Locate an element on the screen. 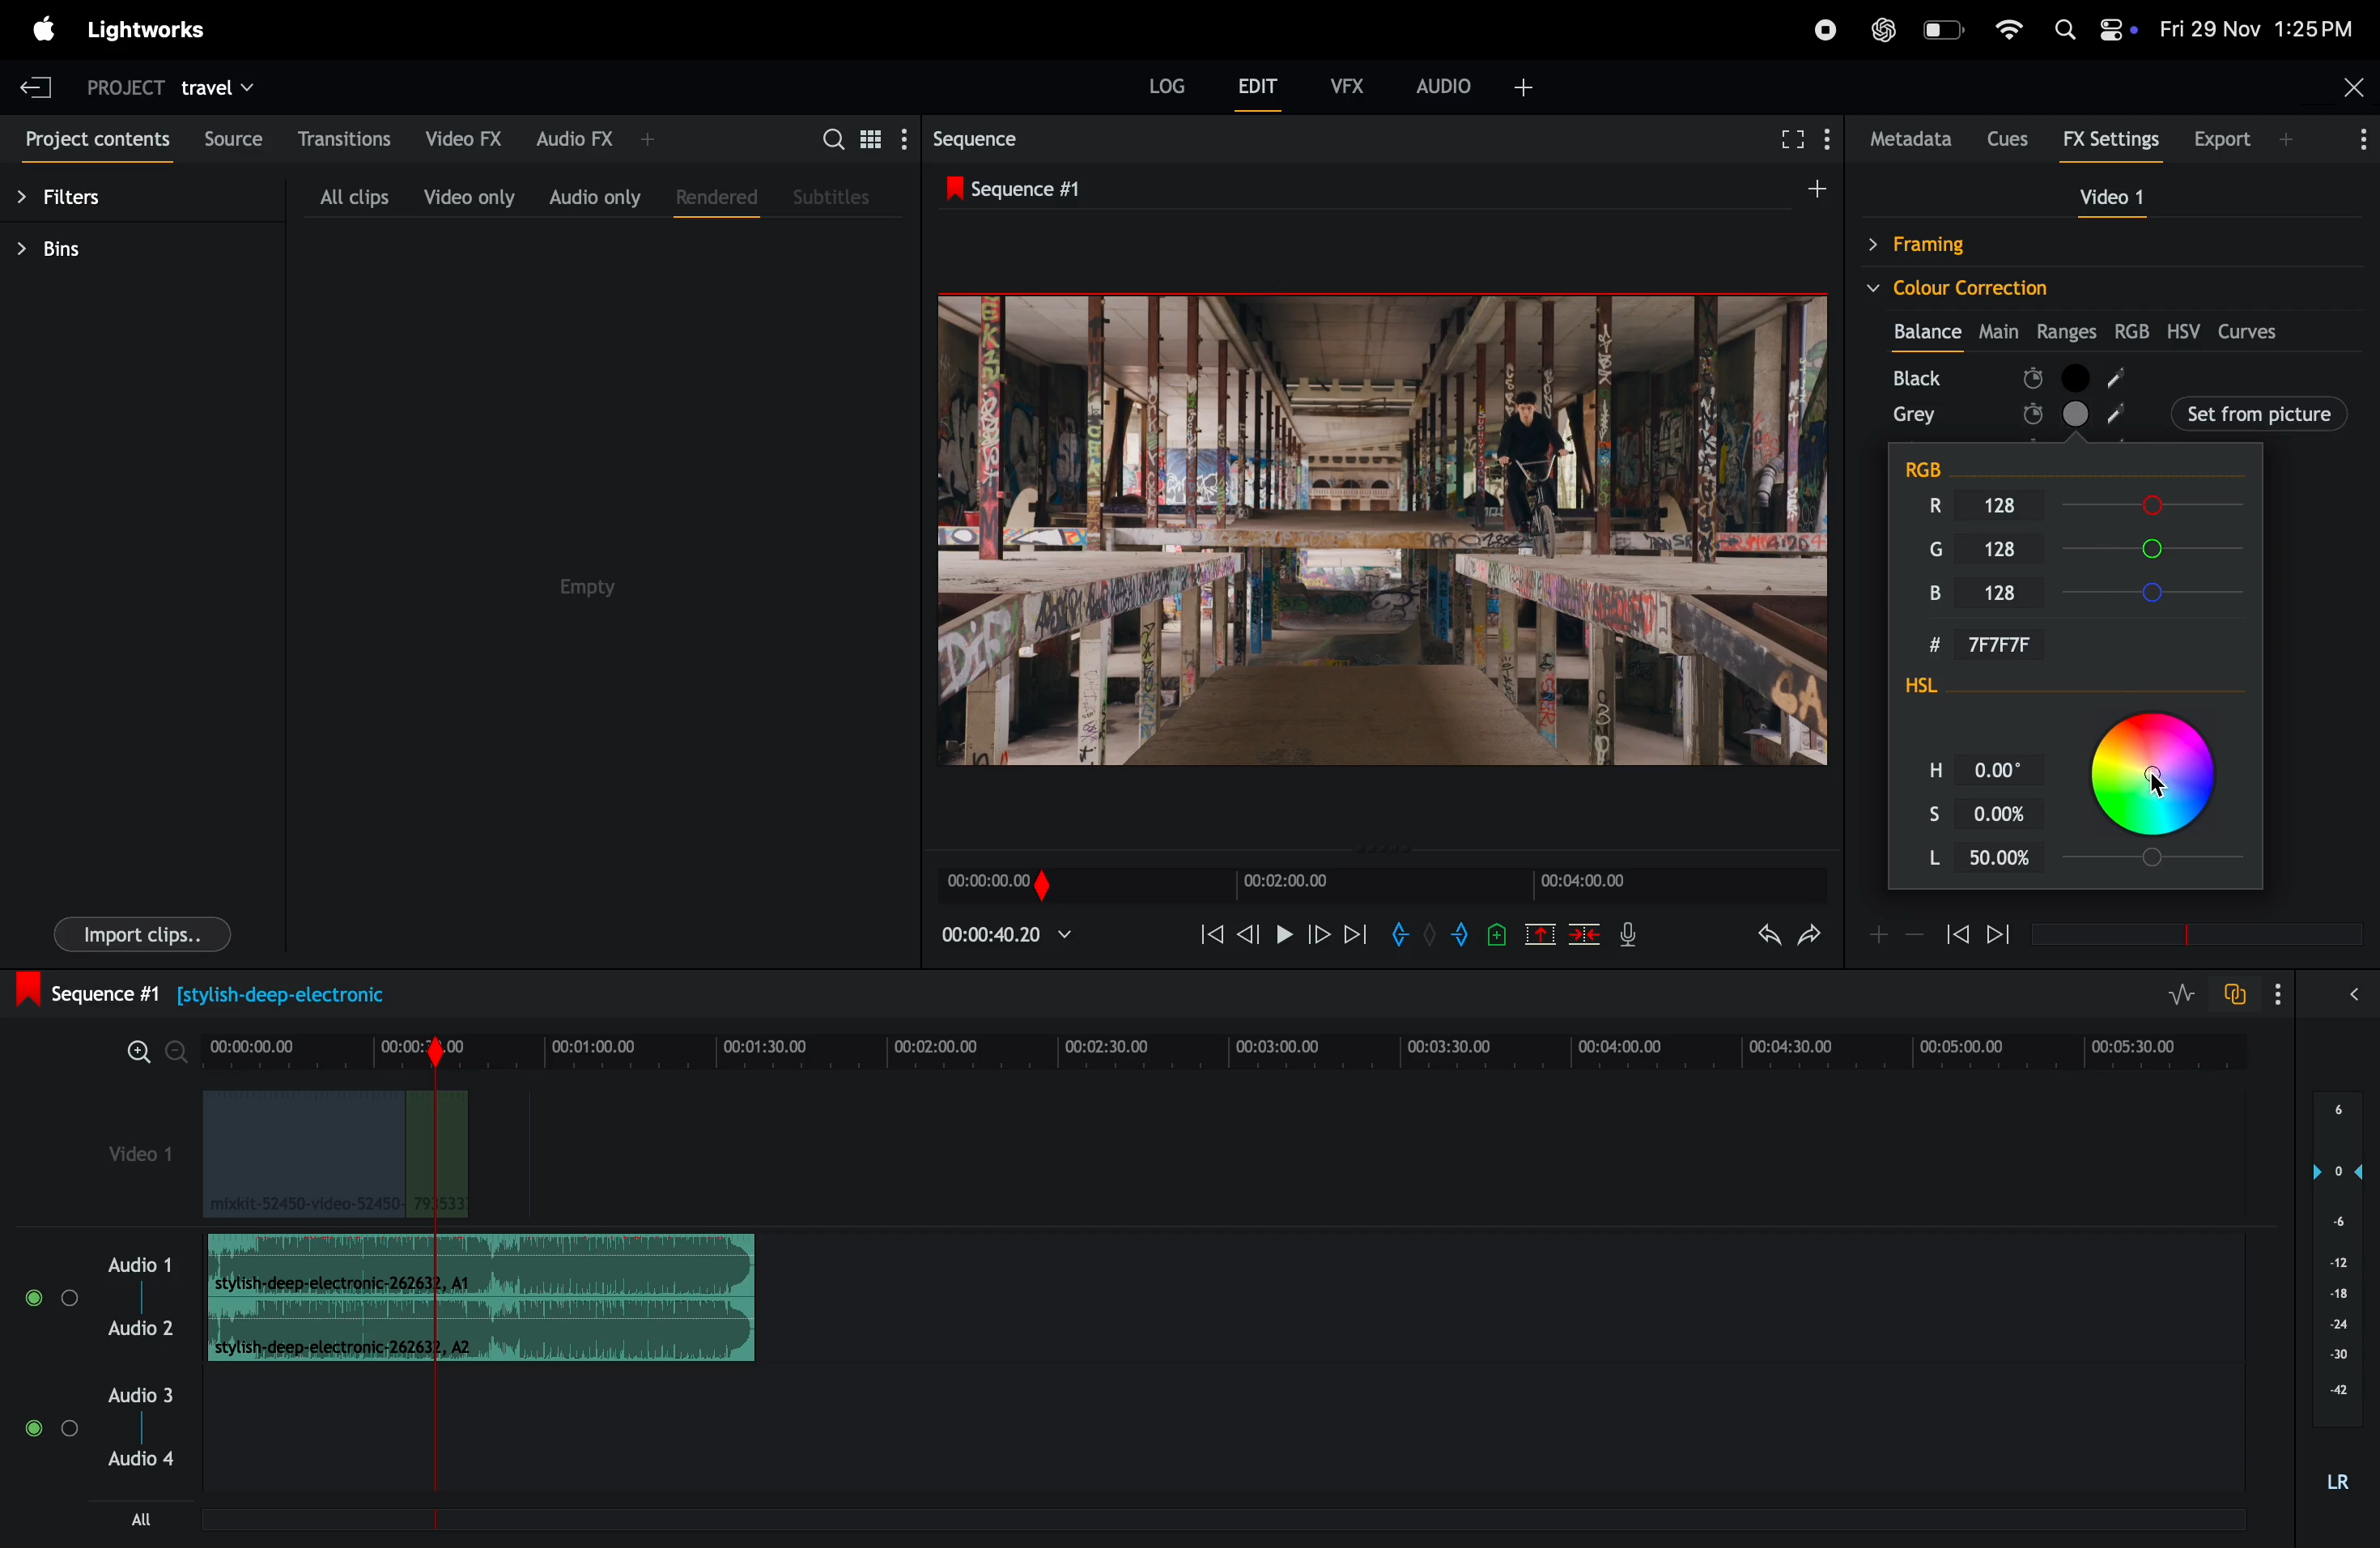  #  is located at coordinates (1917, 644).